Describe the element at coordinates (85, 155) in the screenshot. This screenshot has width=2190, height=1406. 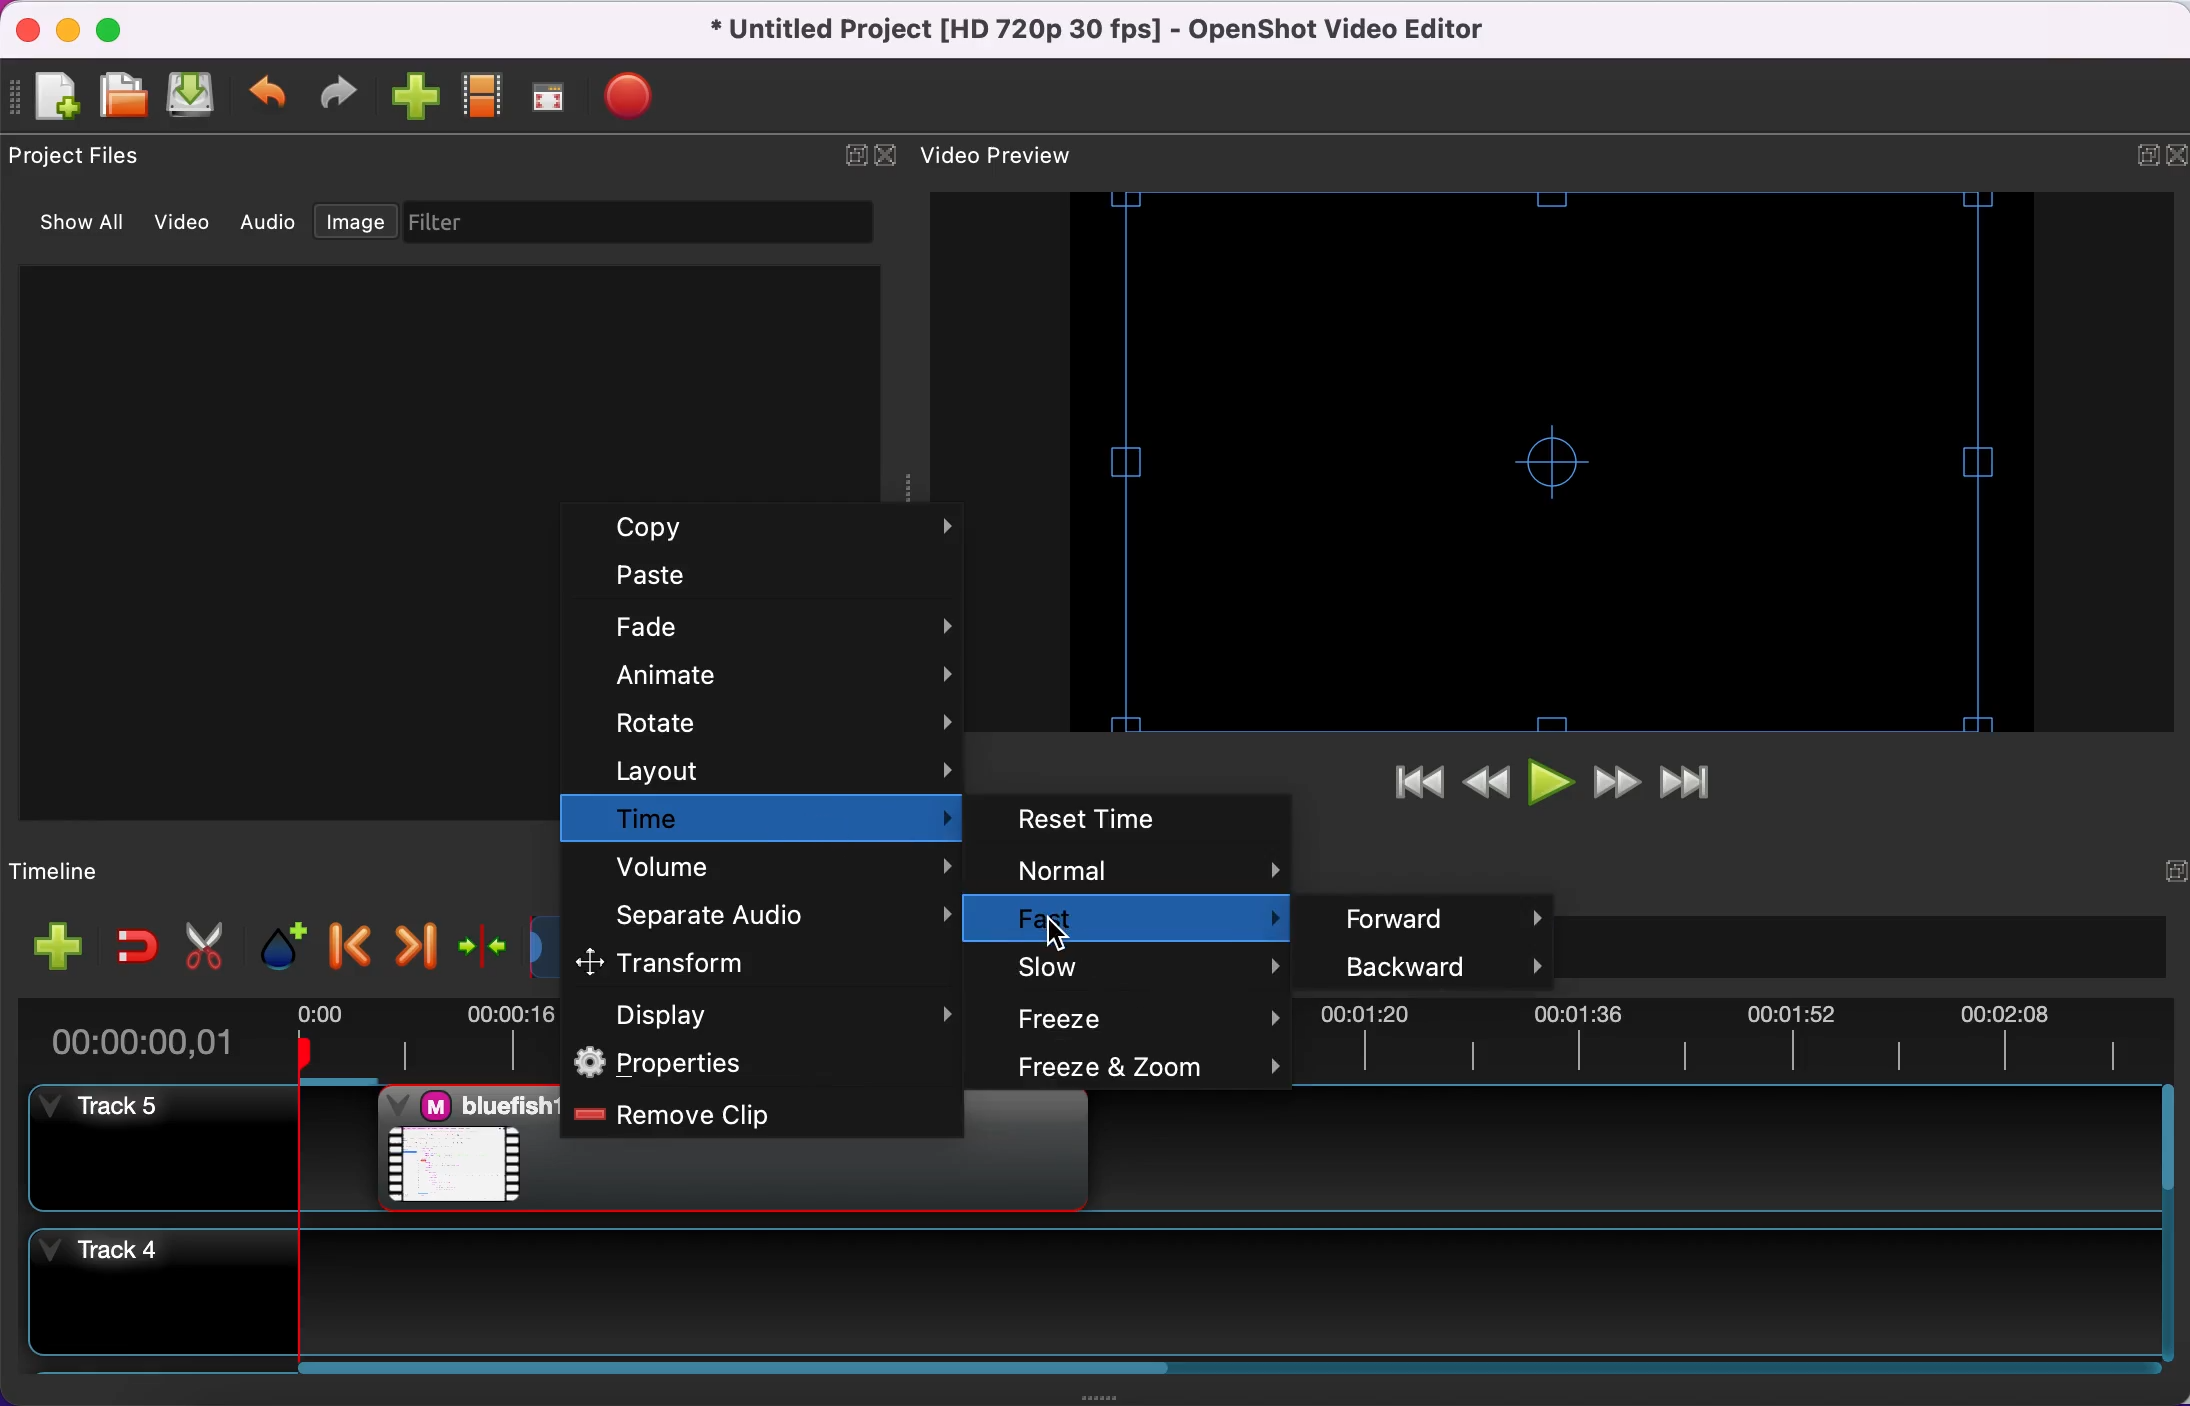
I see `project files` at that location.